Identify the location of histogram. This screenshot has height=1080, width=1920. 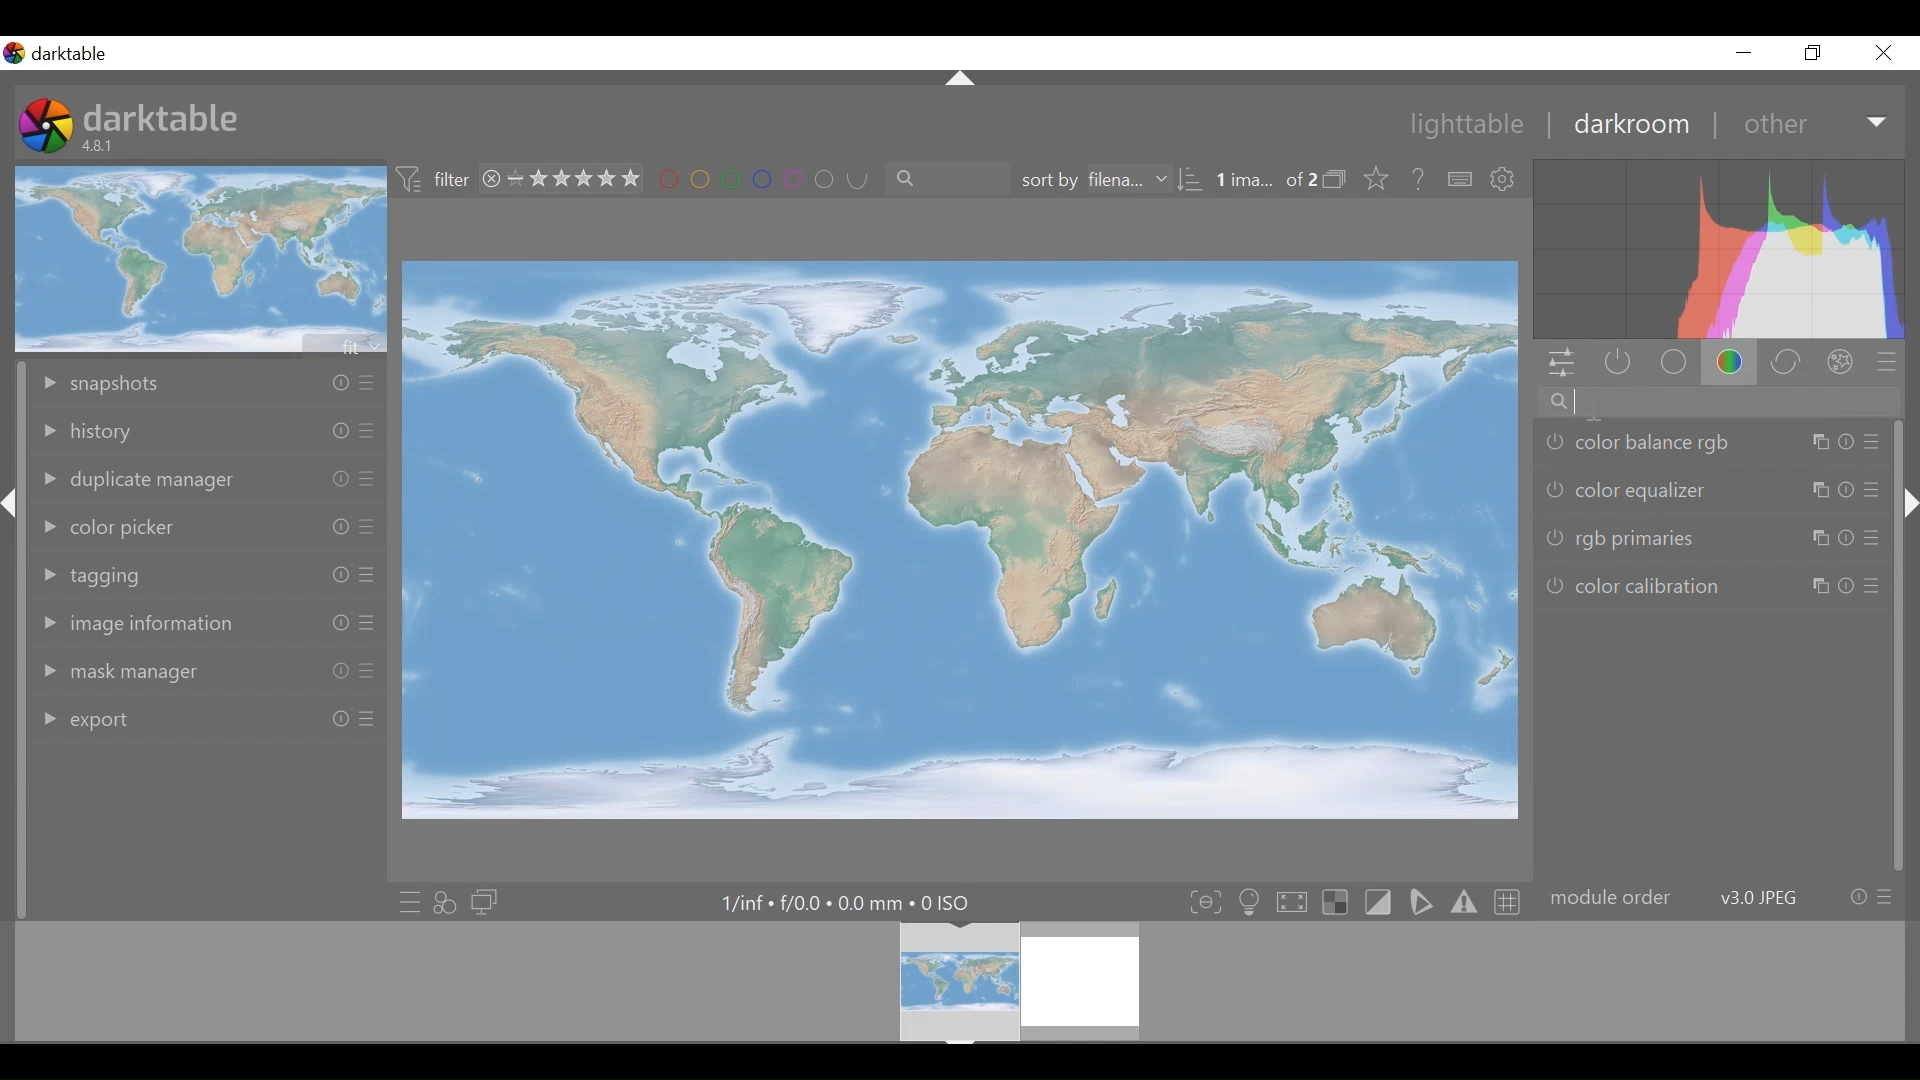
(1718, 249).